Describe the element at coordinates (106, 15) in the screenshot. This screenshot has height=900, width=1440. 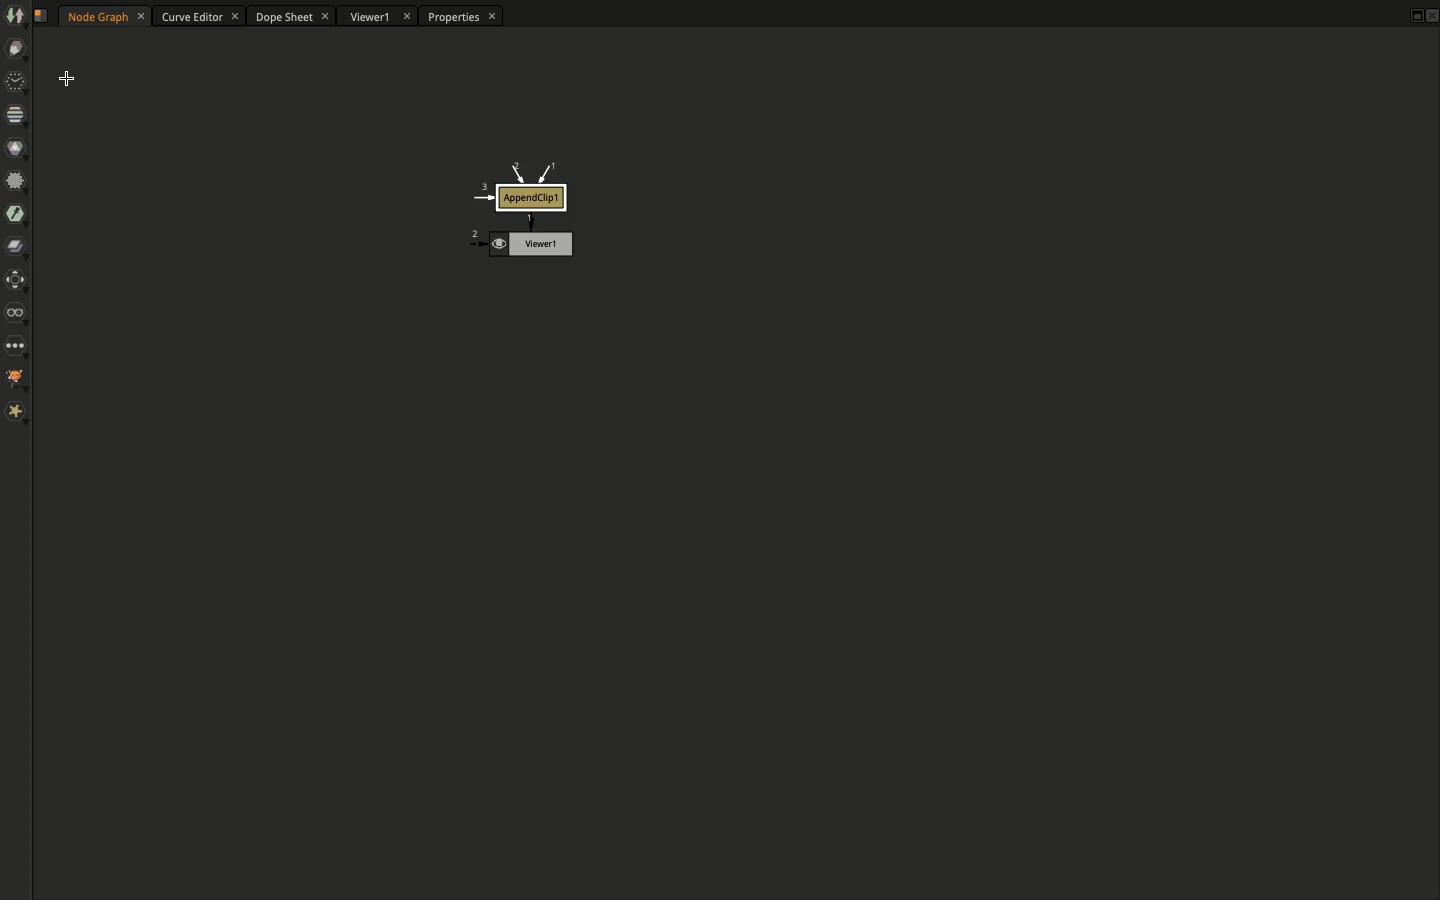
I see `Node graph` at that location.